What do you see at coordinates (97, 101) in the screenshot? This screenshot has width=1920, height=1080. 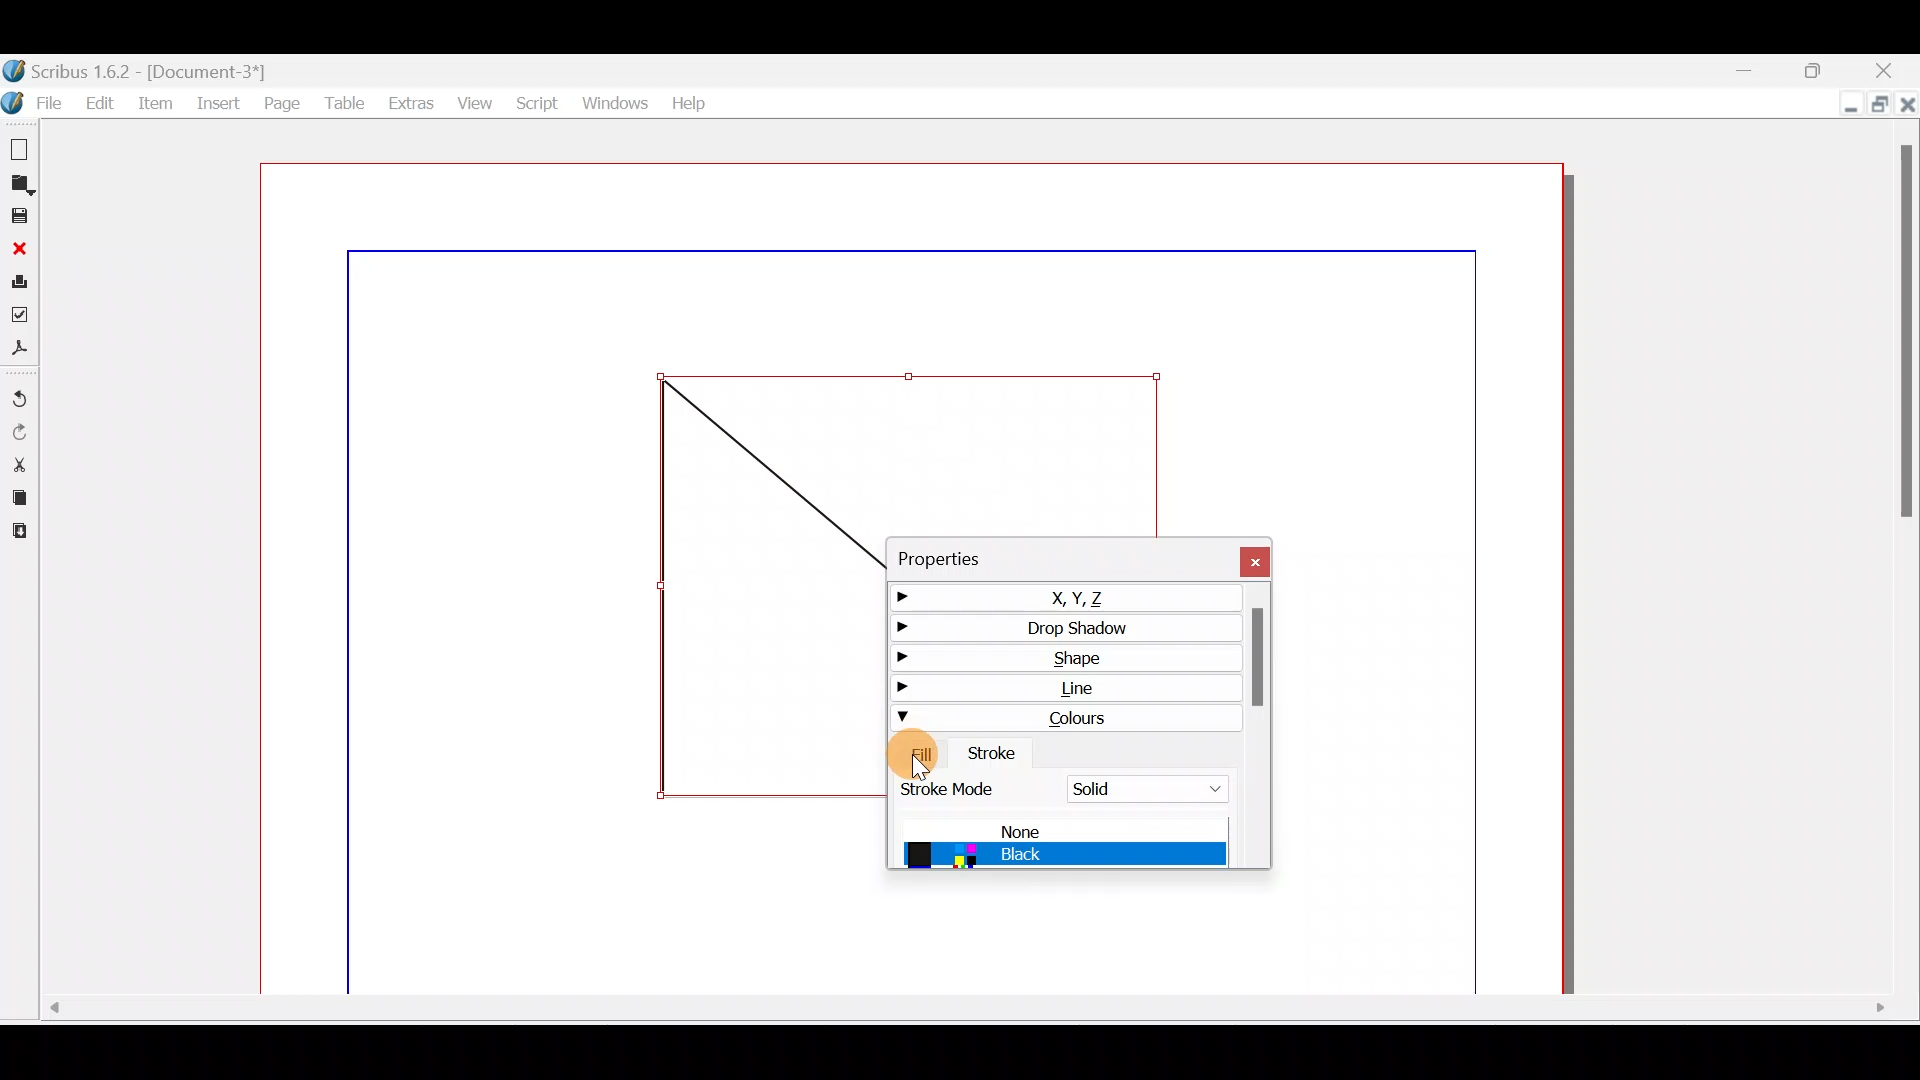 I see `Edit` at bounding box center [97, 101].